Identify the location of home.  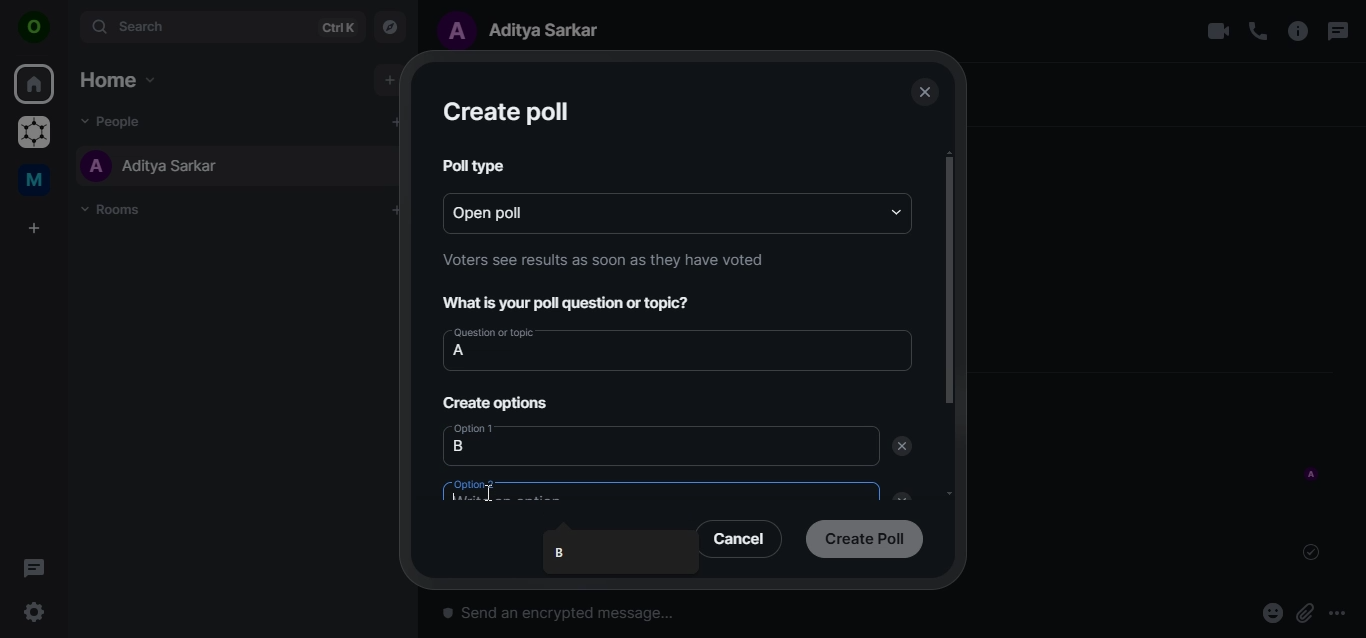
(36, 85).